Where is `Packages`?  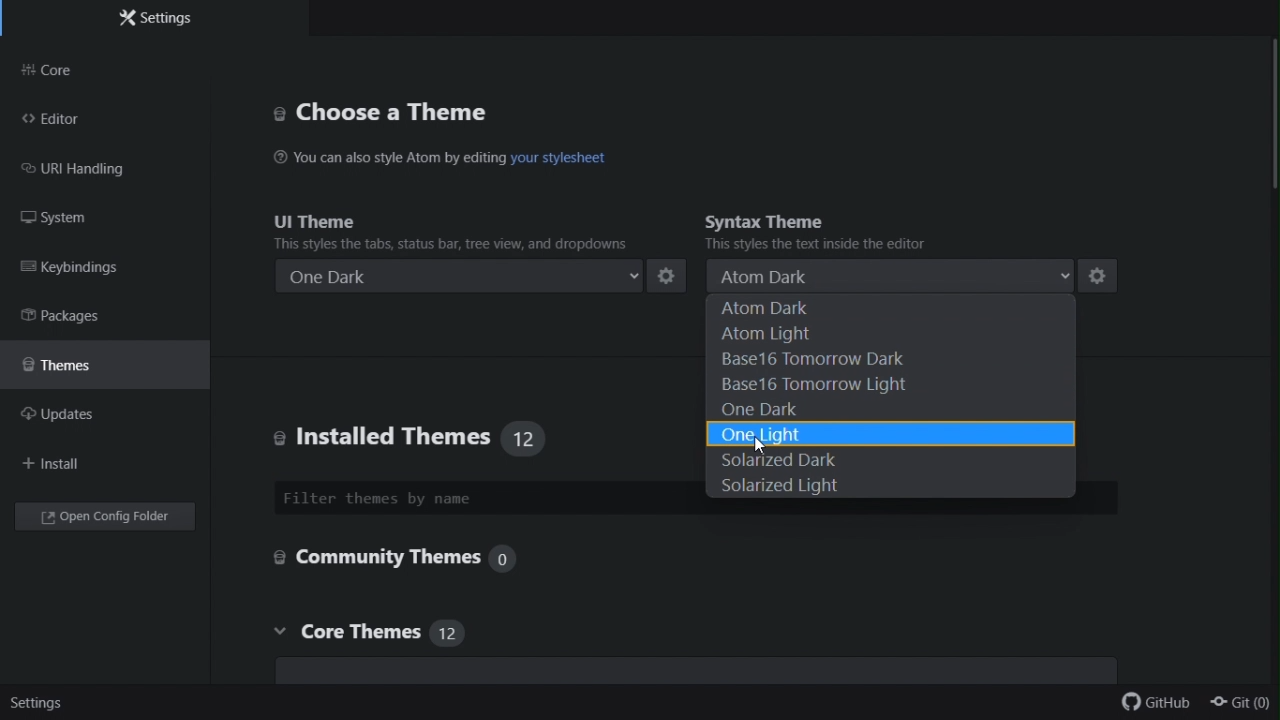
Packages is located at coordinates (76, 318).